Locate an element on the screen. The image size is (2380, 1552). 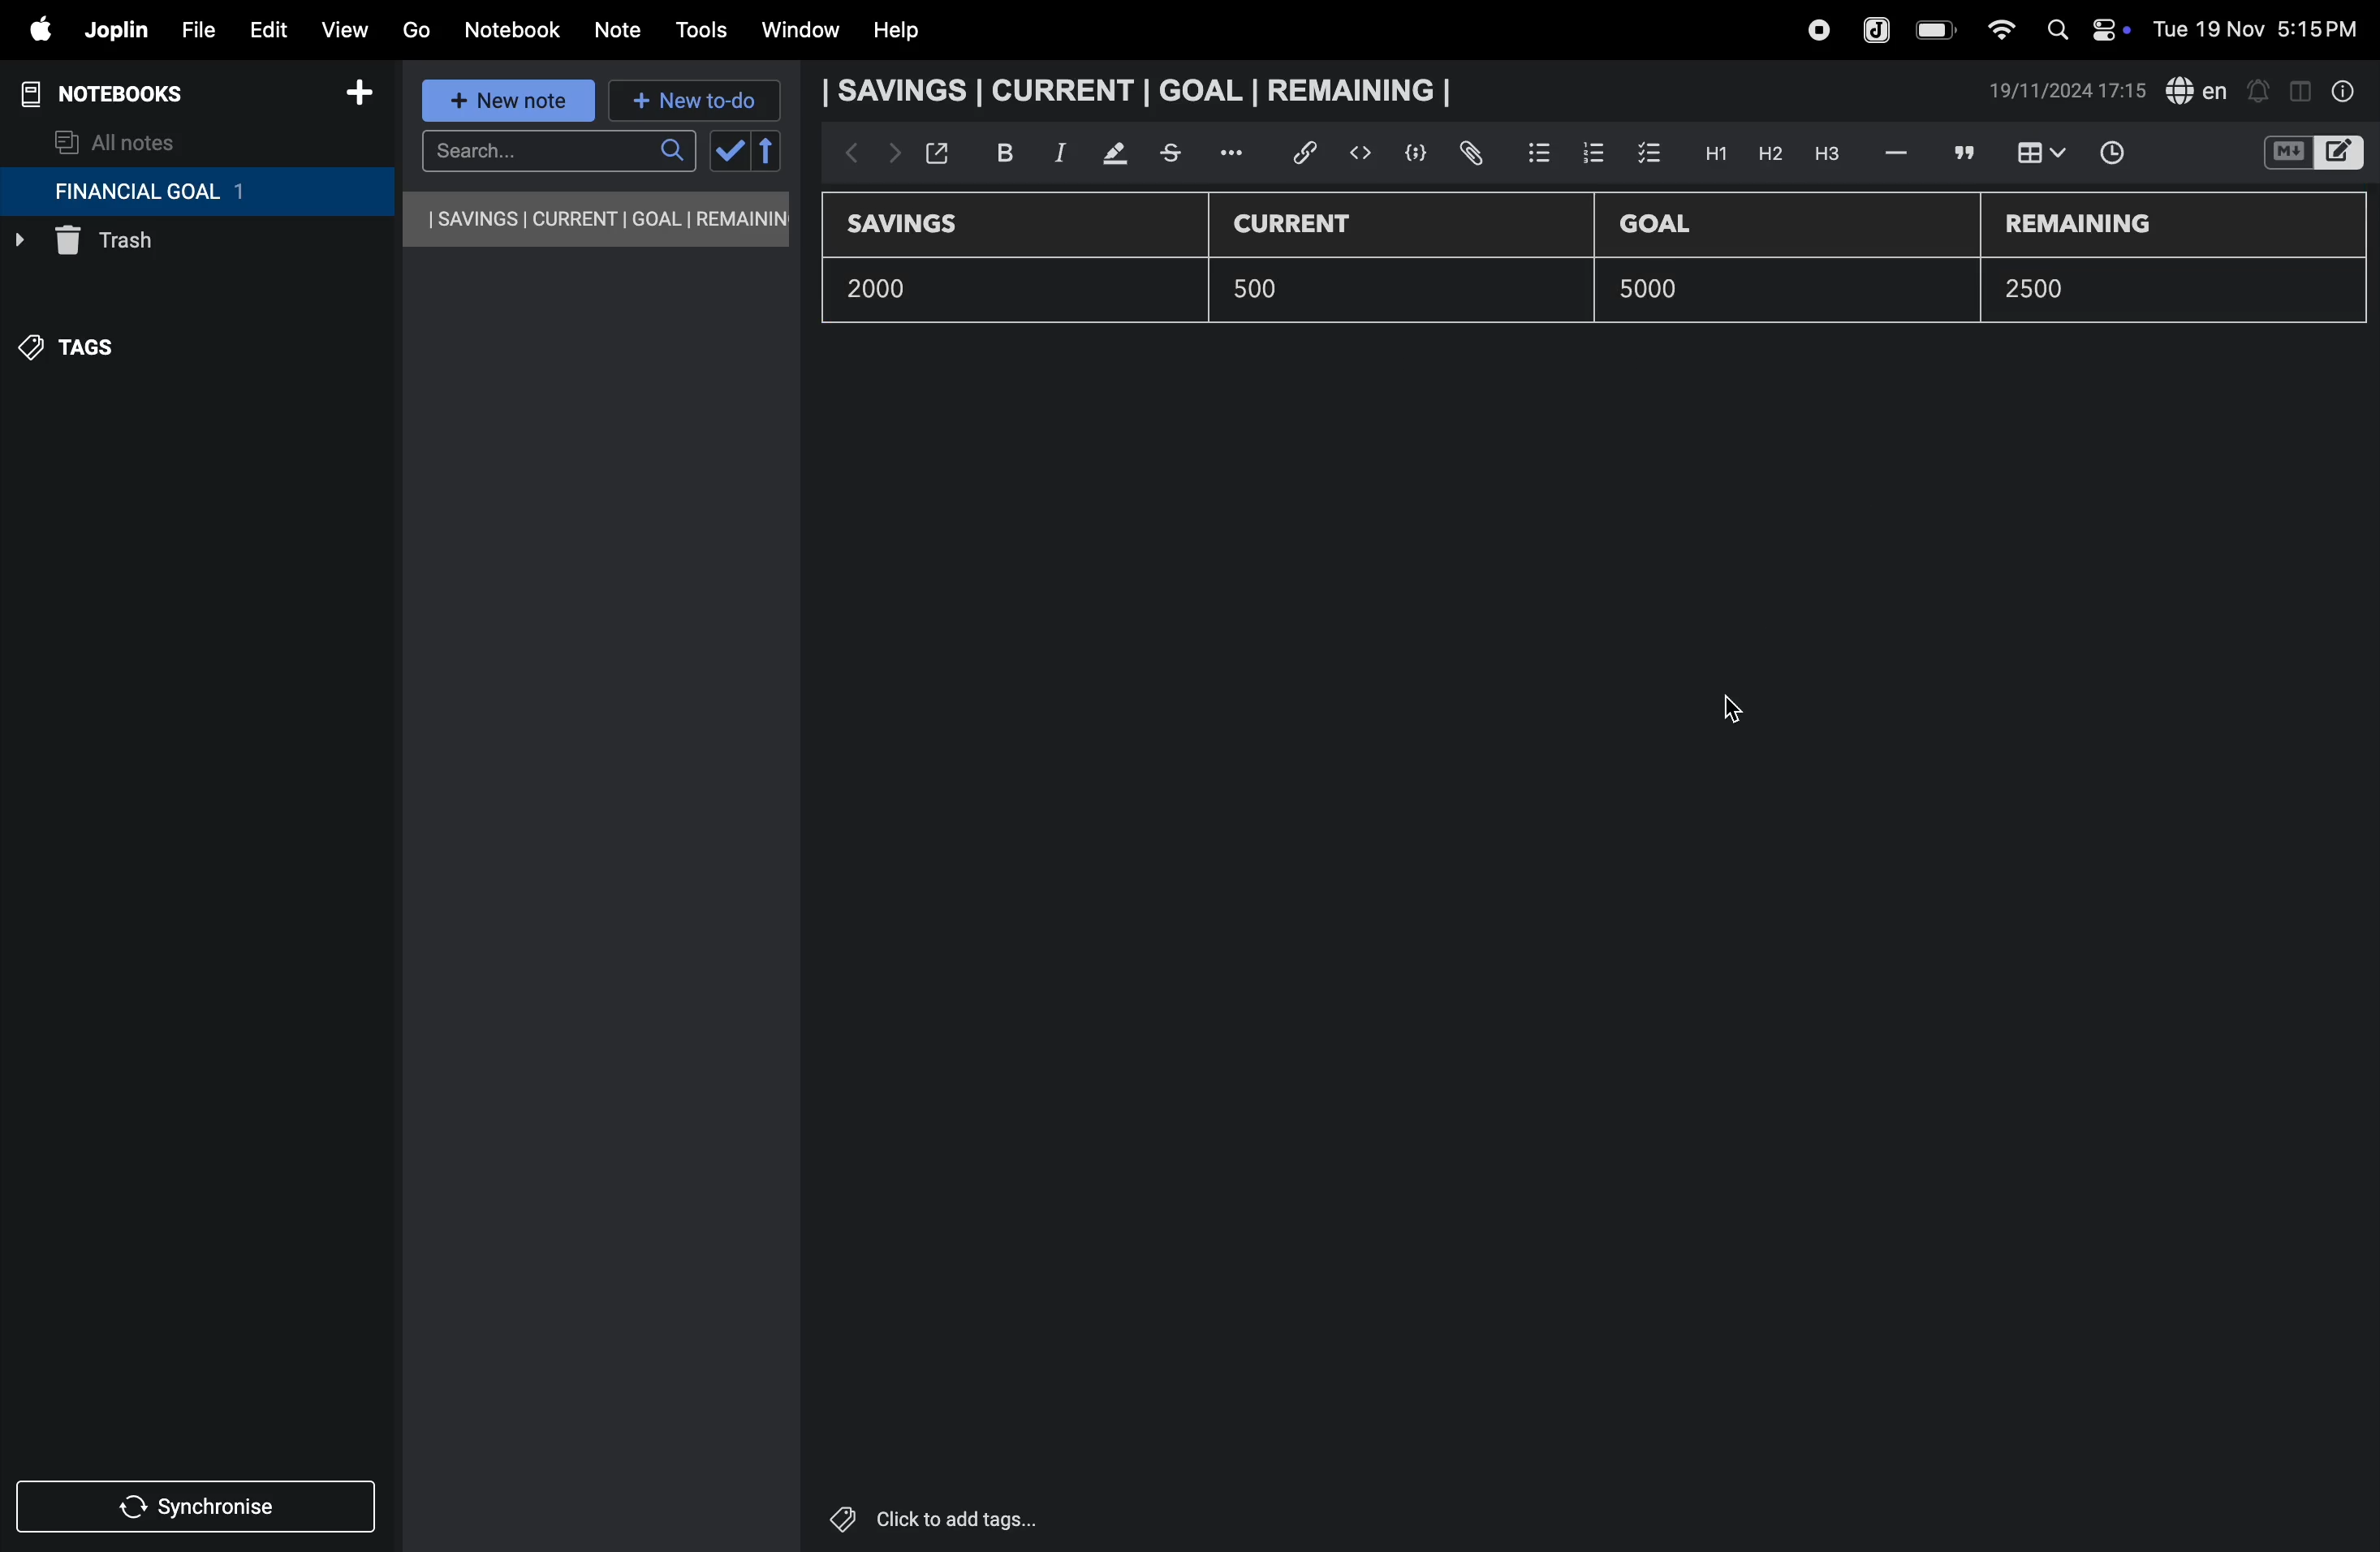
help is located at coordinates (911, 31).